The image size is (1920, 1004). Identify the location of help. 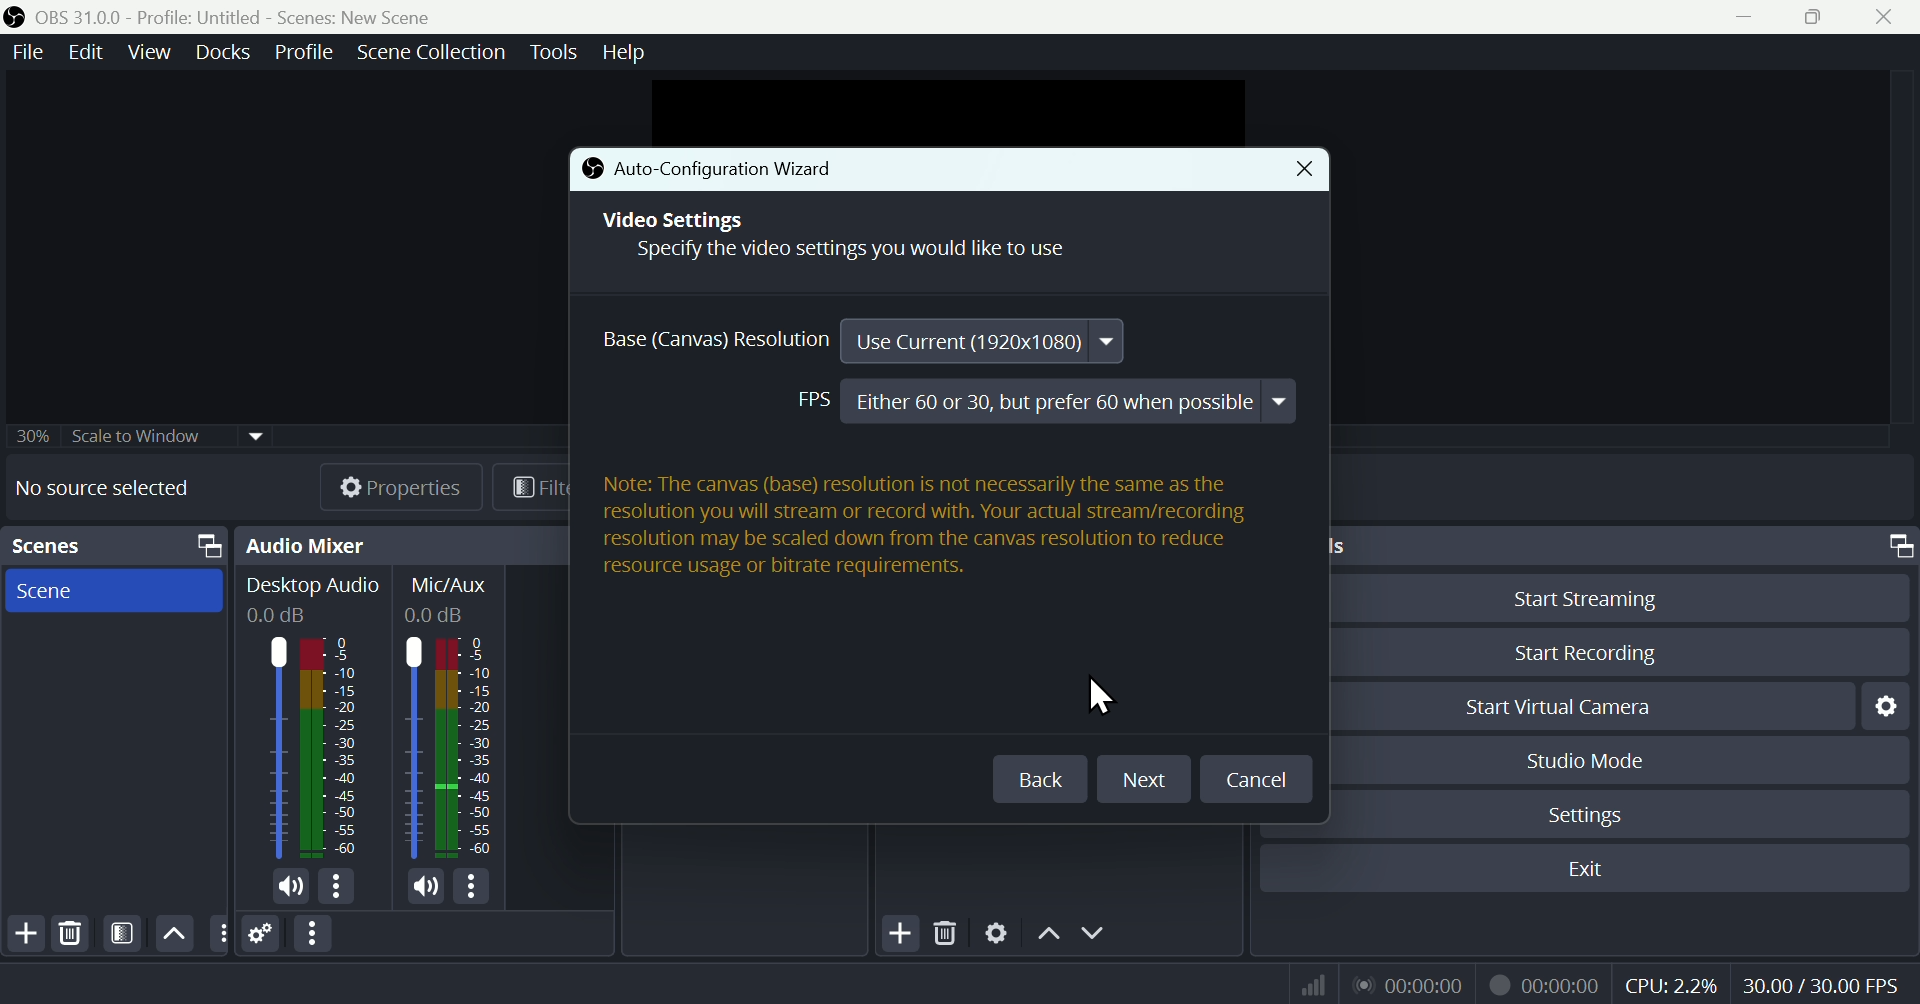
(627, 49).